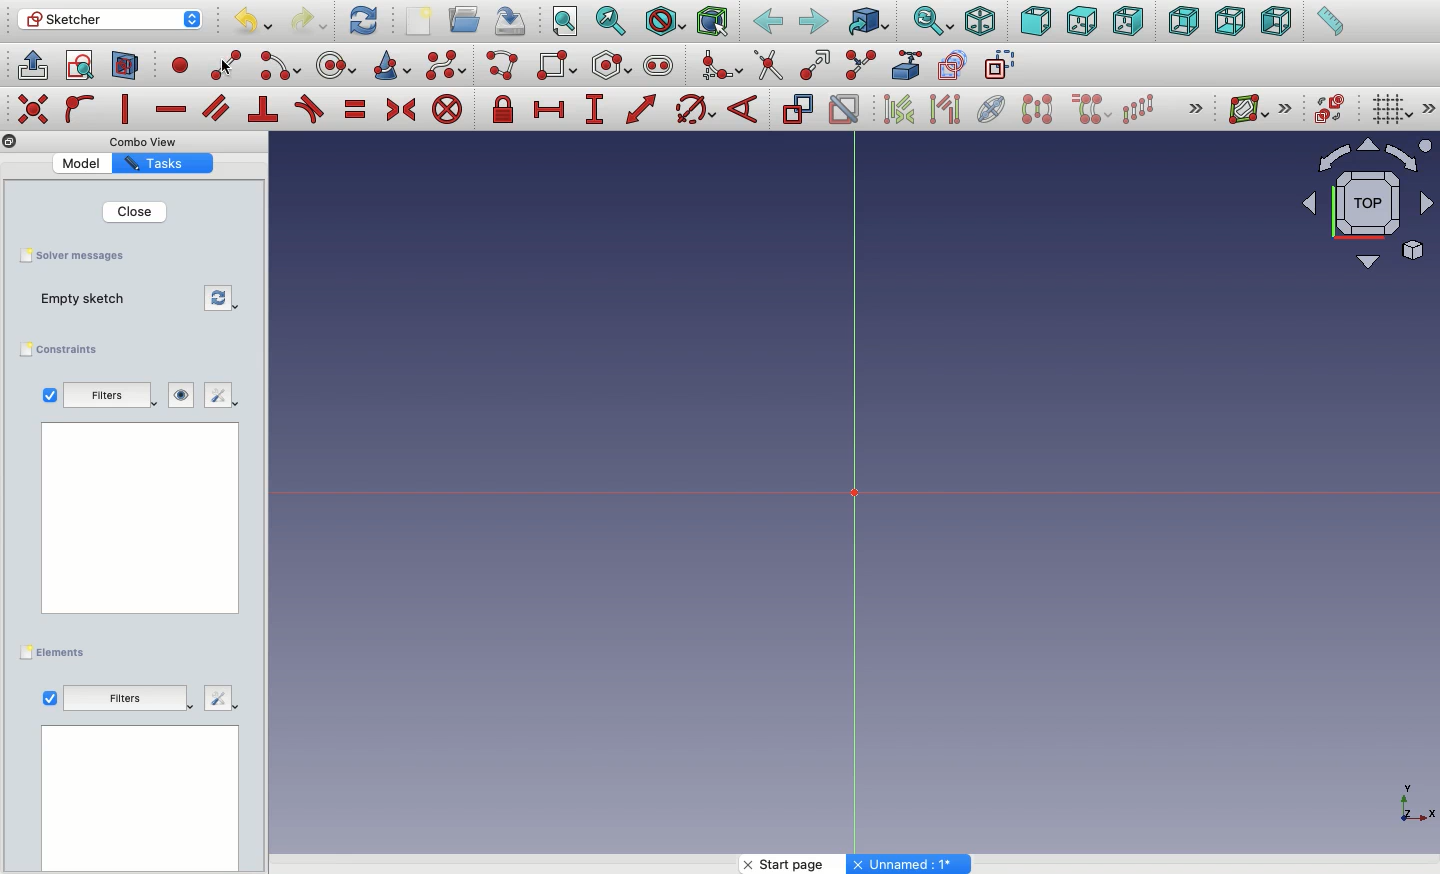 This screenshot has width=1440, height=874. Describe the element at coordinates (182, 68) in the screenshot. I see `point` at that location.